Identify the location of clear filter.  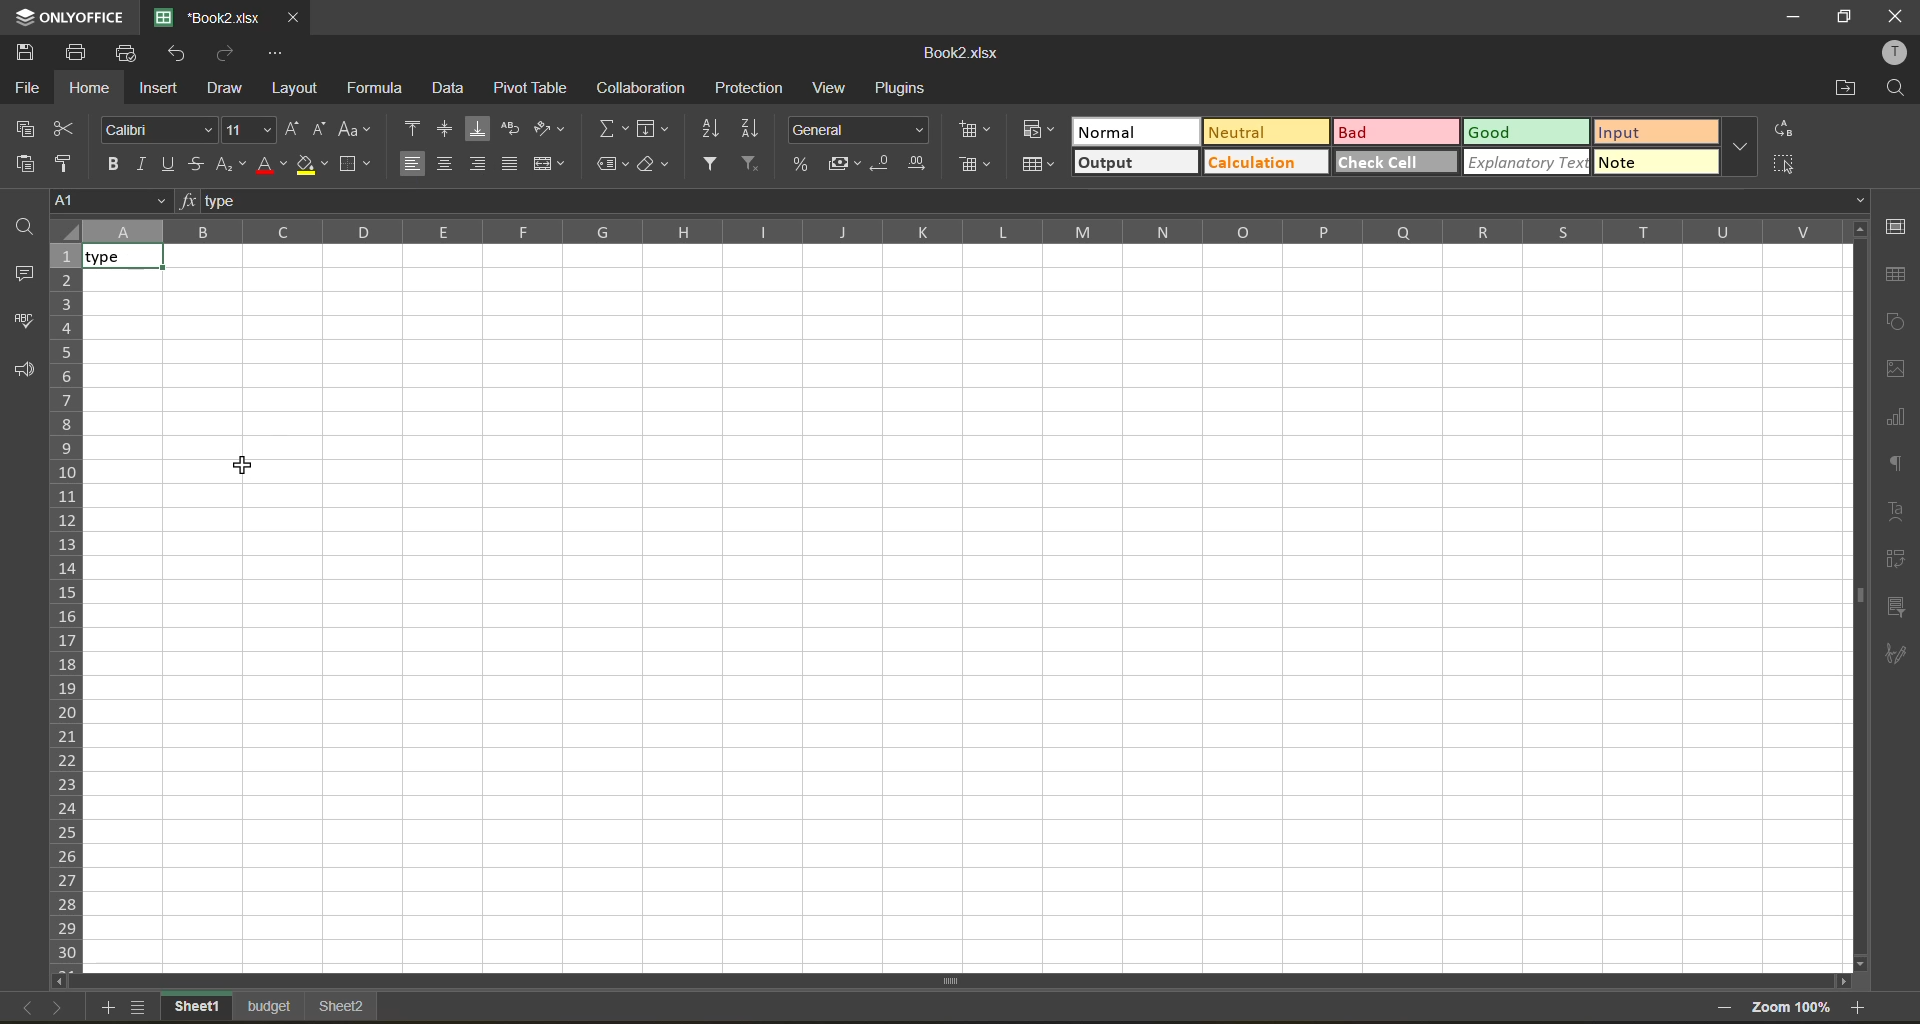
(748, 165).